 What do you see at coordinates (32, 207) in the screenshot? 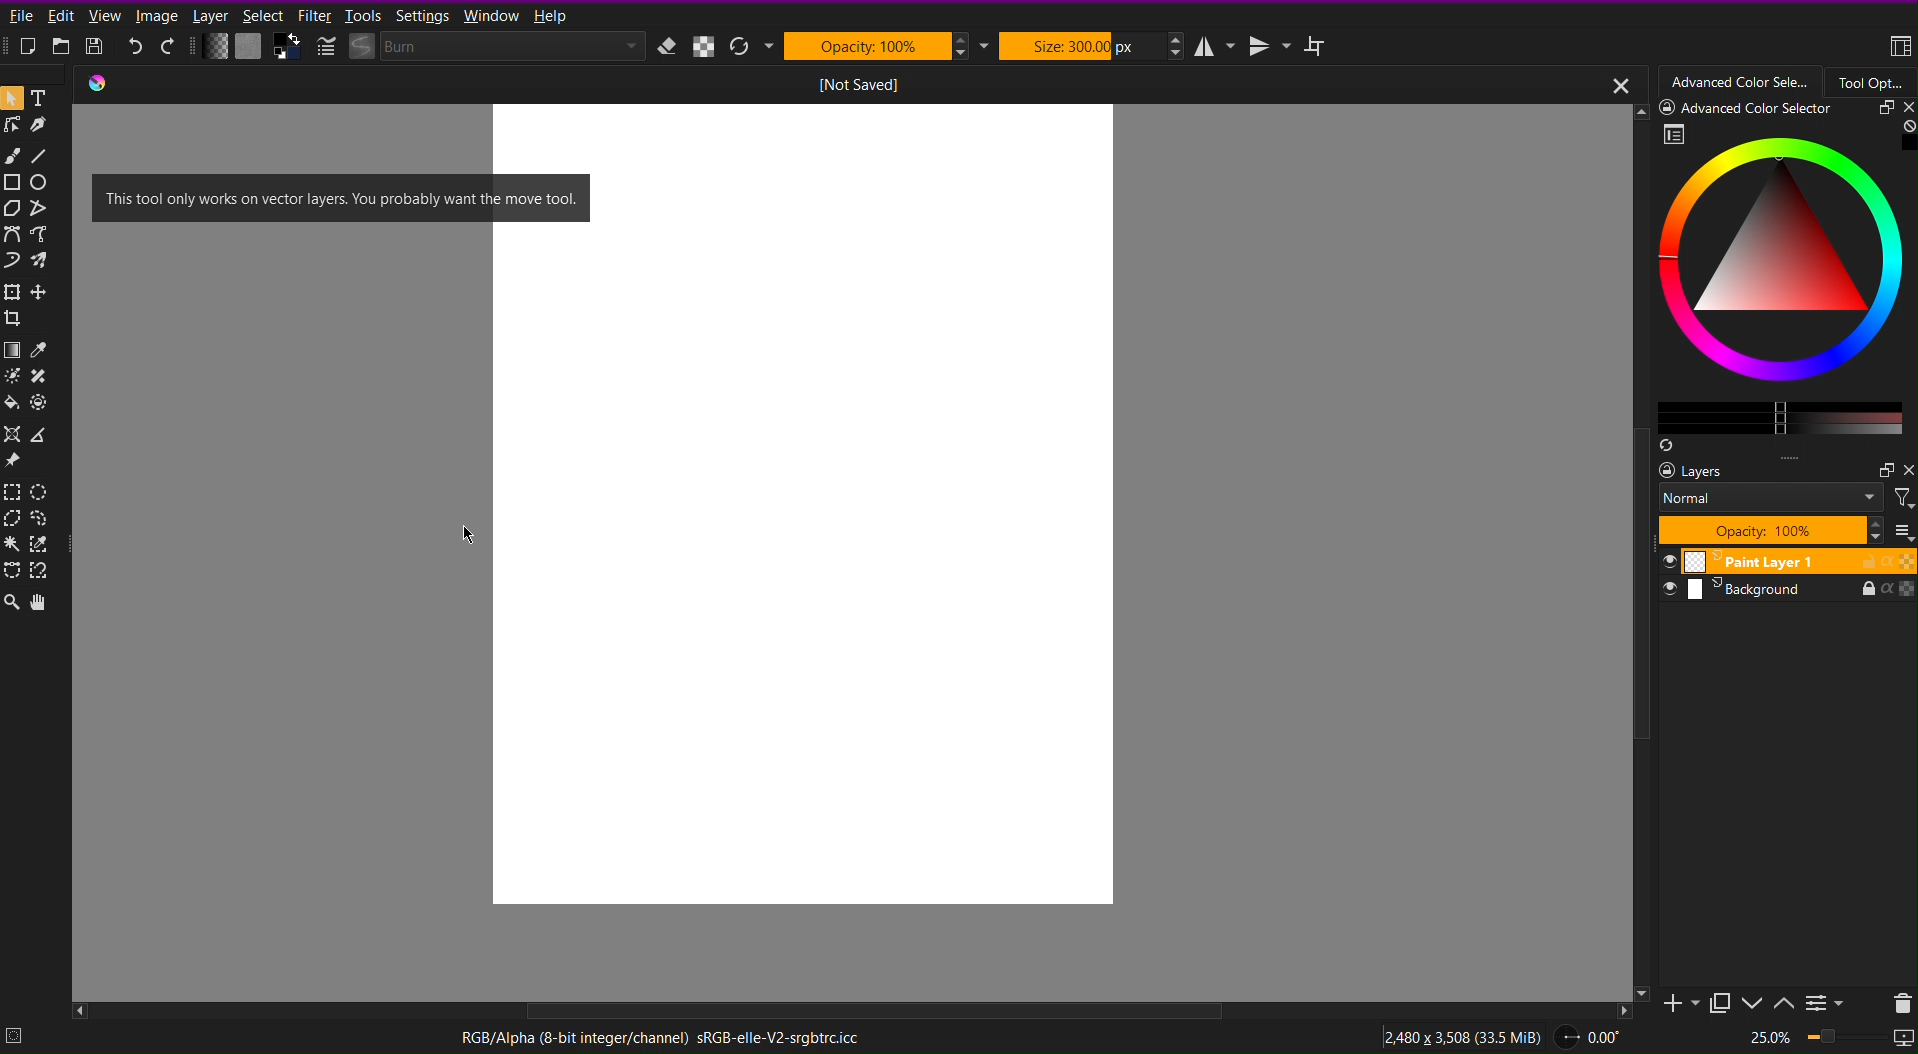
I see `Polygon Tools` at bounding box center [32, 207].